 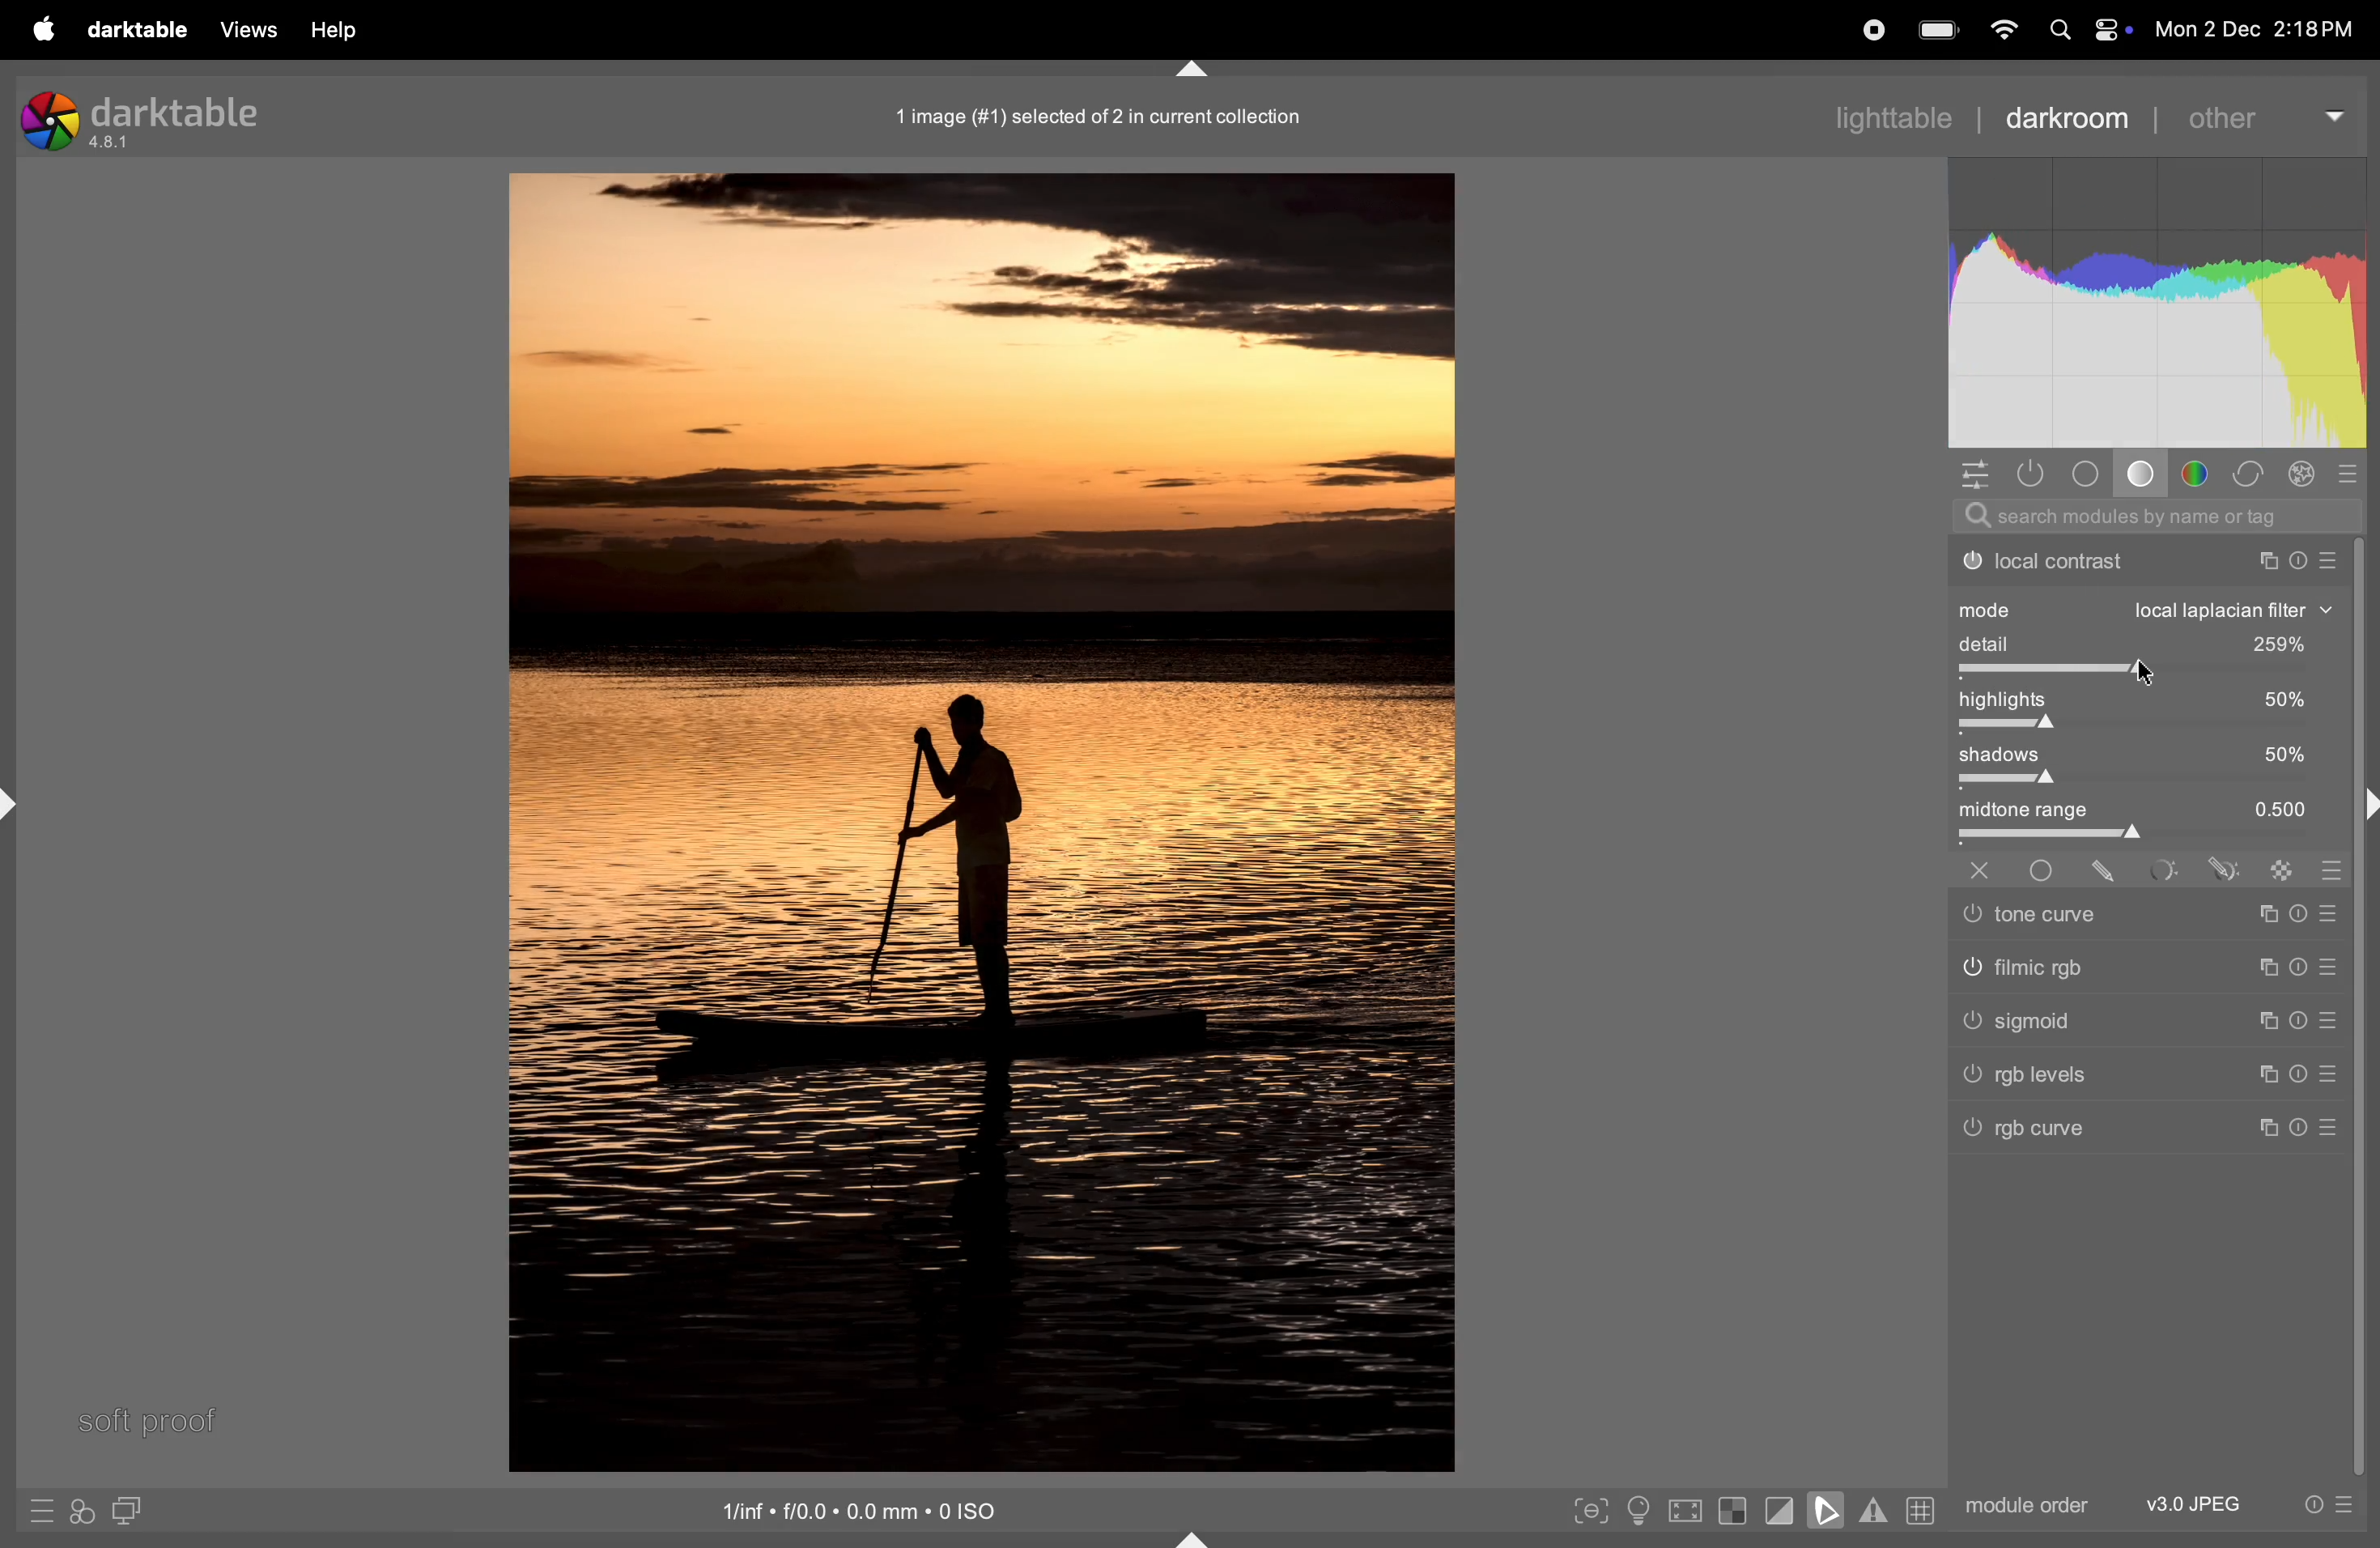 What do you see at coordinates (2068, 117) in the screenshot?
I see `darkroom` at bounding box center [2068, 117].